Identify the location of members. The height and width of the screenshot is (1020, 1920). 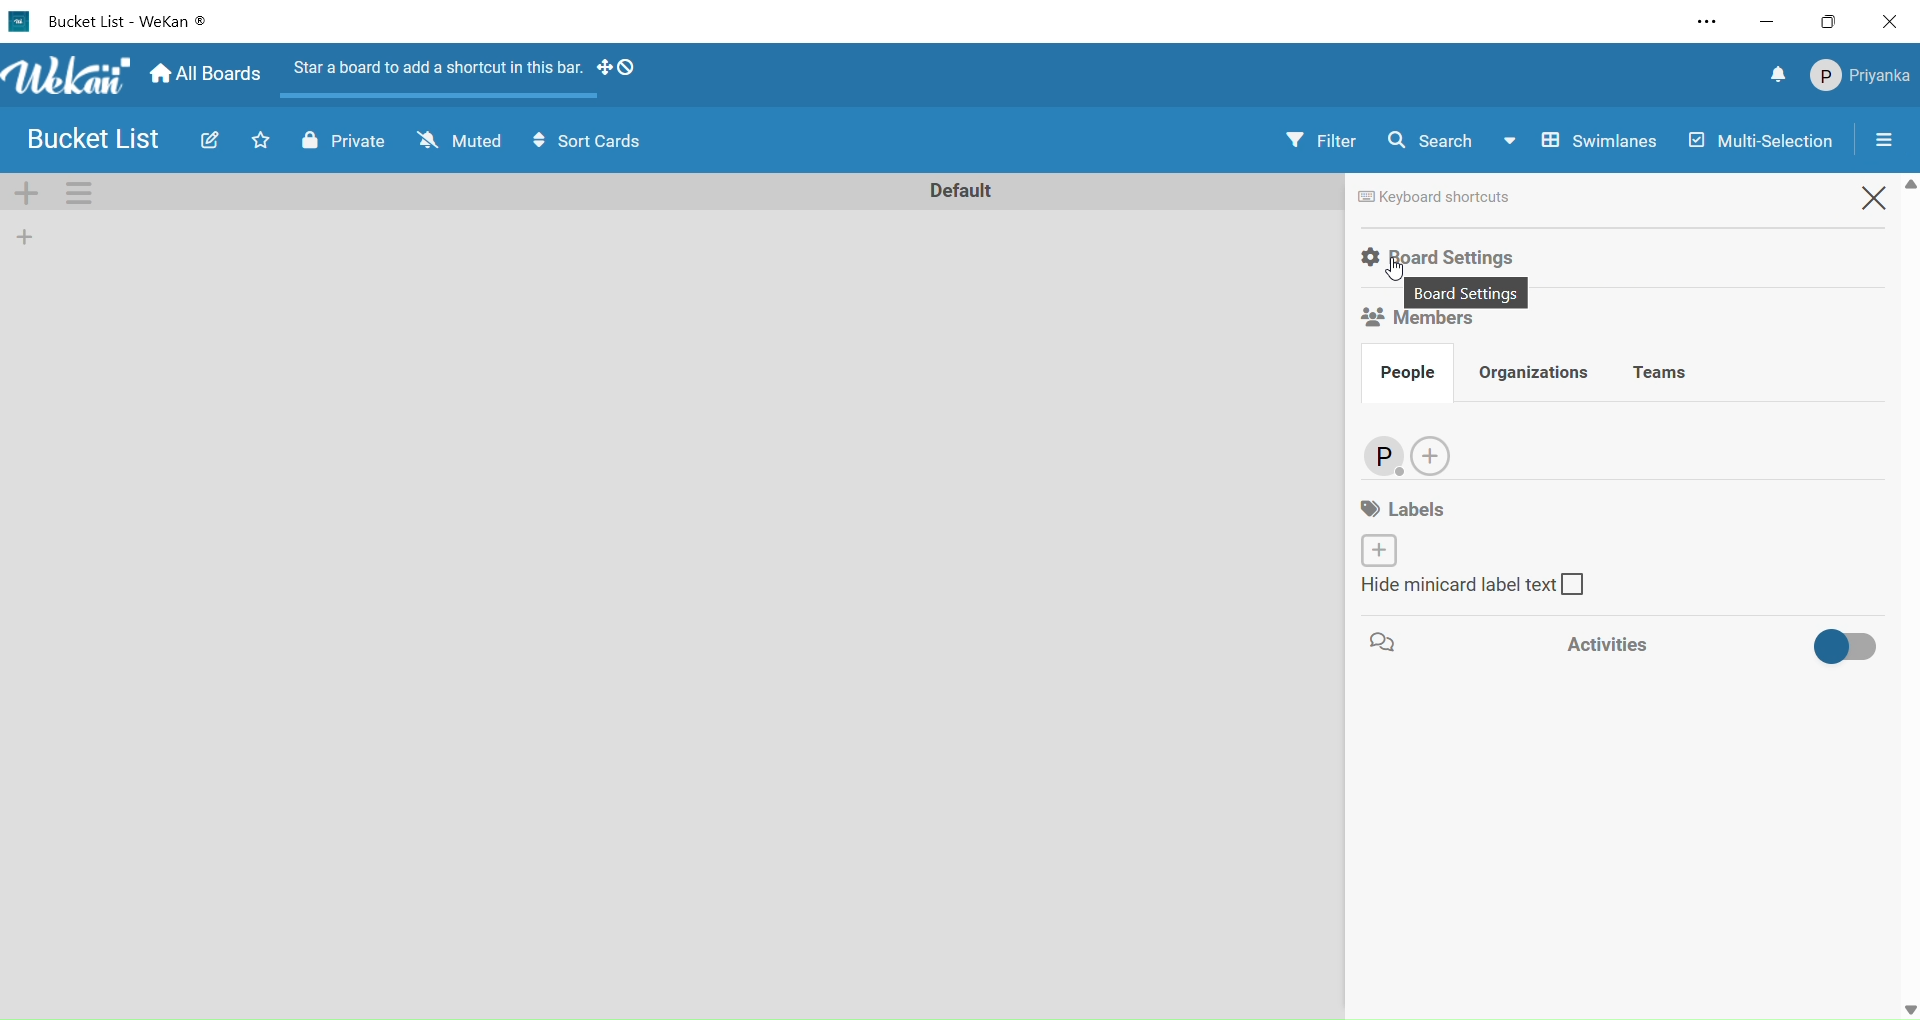
(1412, 324).